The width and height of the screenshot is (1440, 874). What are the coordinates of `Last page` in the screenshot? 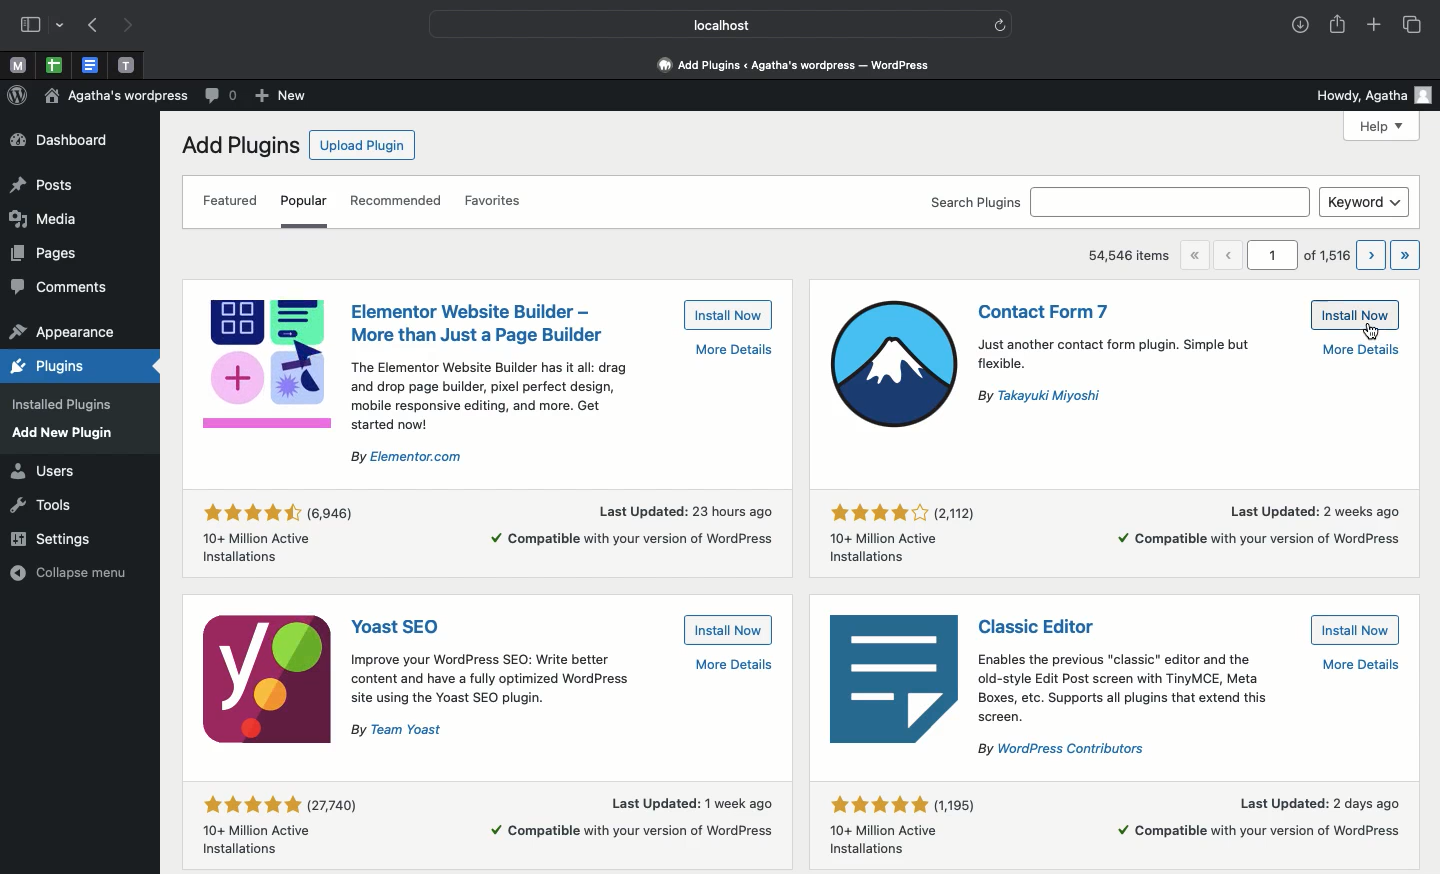 It's located at (1406, 256).